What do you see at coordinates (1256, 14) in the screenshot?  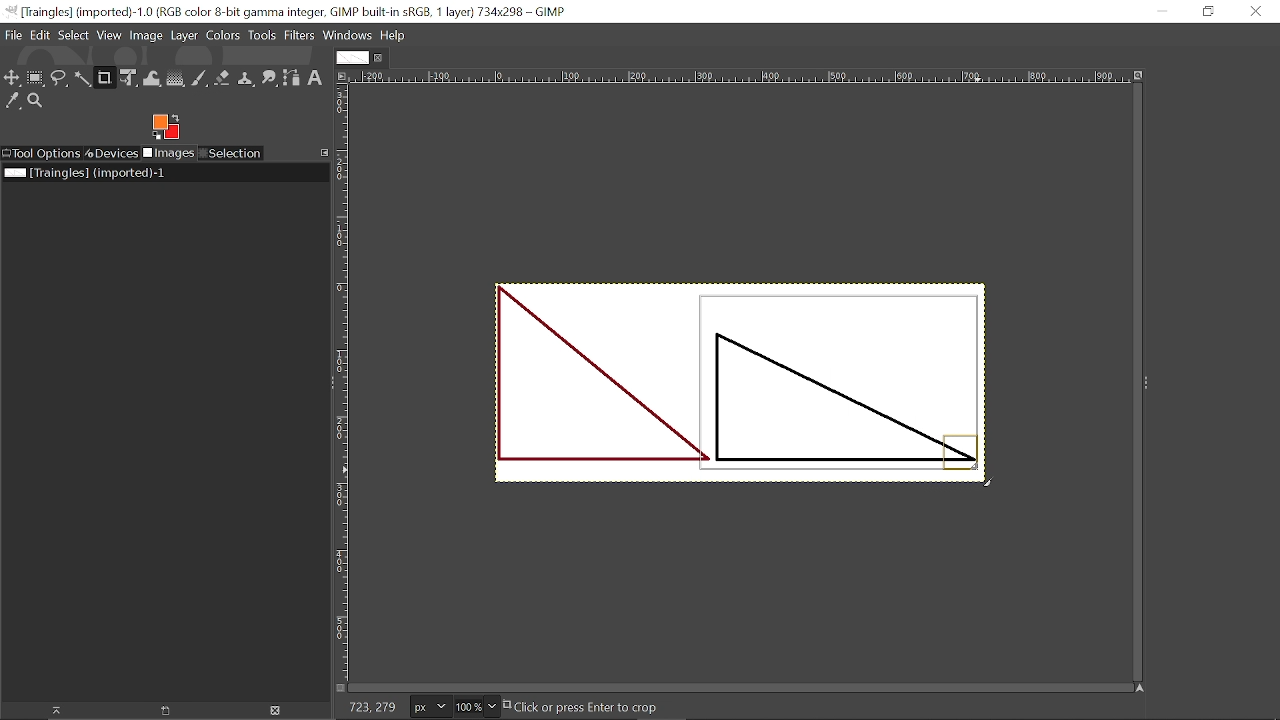 I see `Close` at bounding box center [1256, 14].